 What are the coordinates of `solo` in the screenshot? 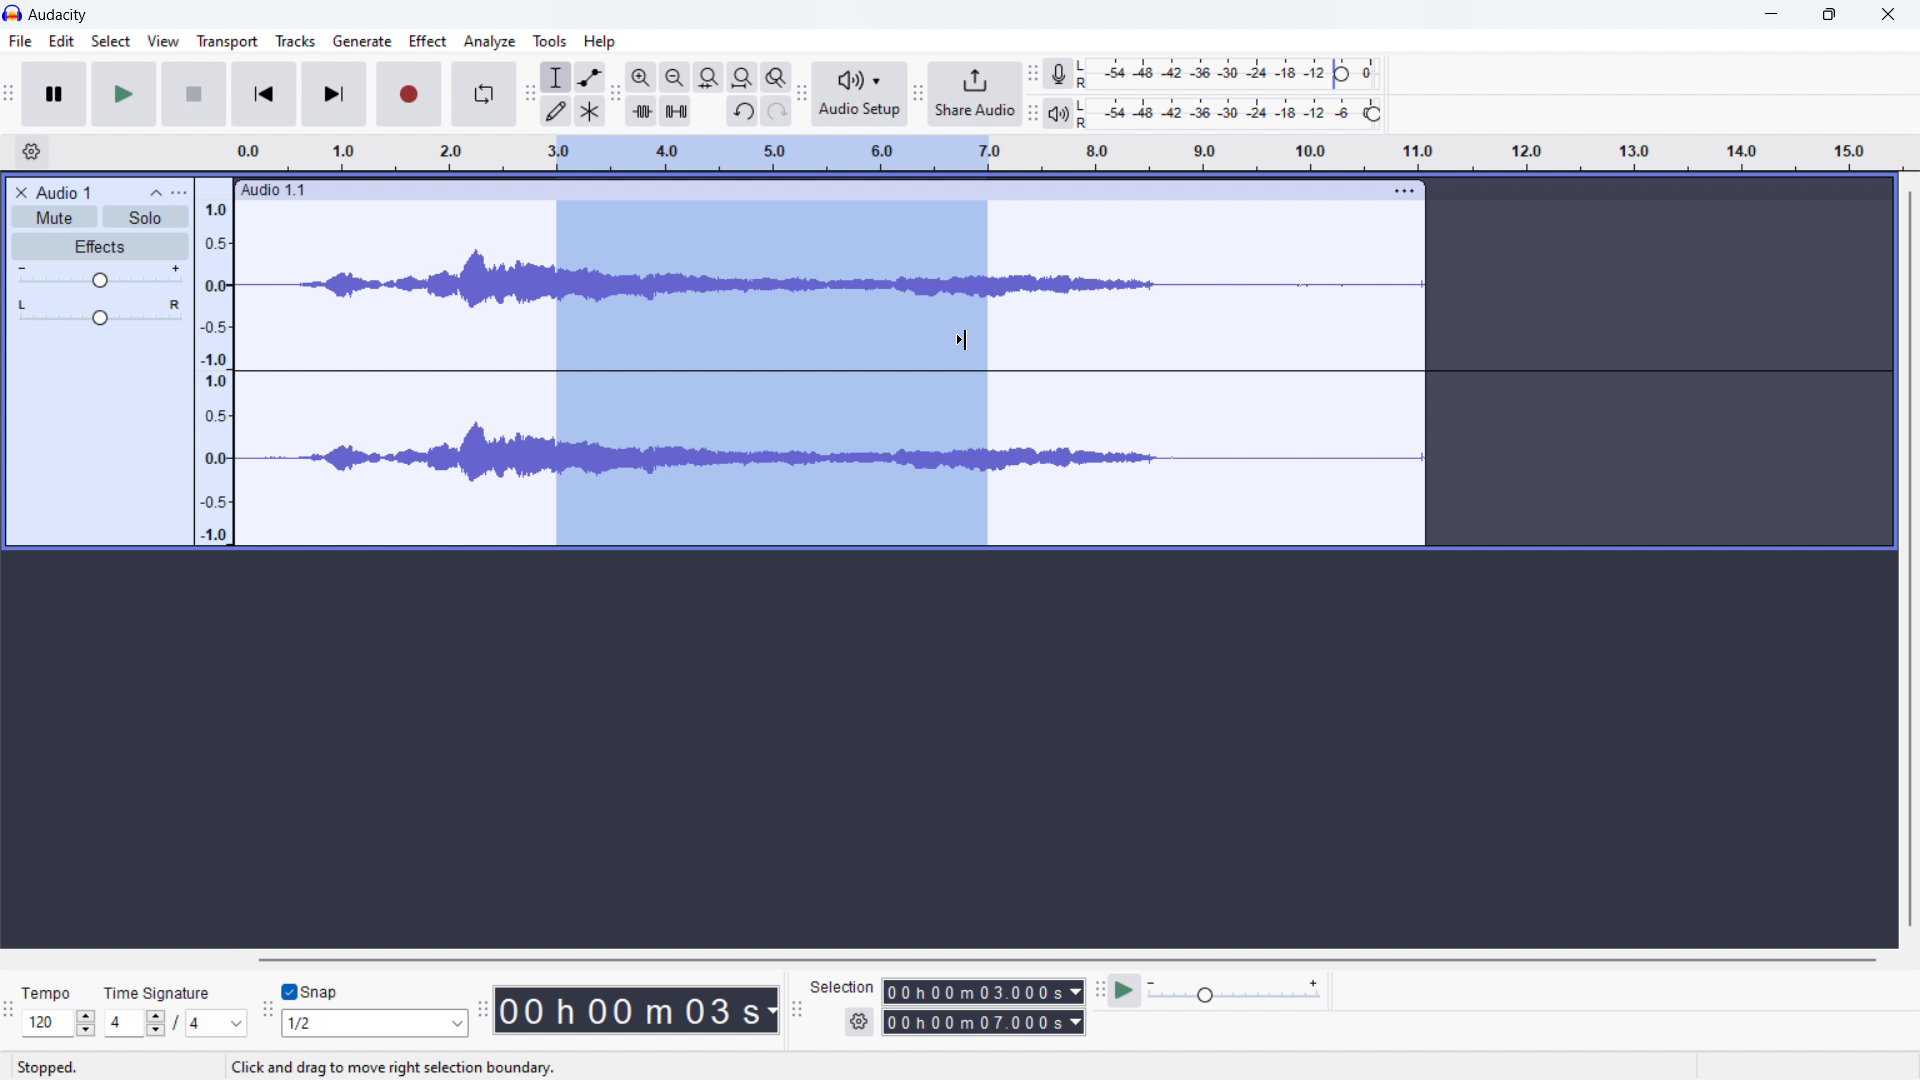 It's located at (142, 217).